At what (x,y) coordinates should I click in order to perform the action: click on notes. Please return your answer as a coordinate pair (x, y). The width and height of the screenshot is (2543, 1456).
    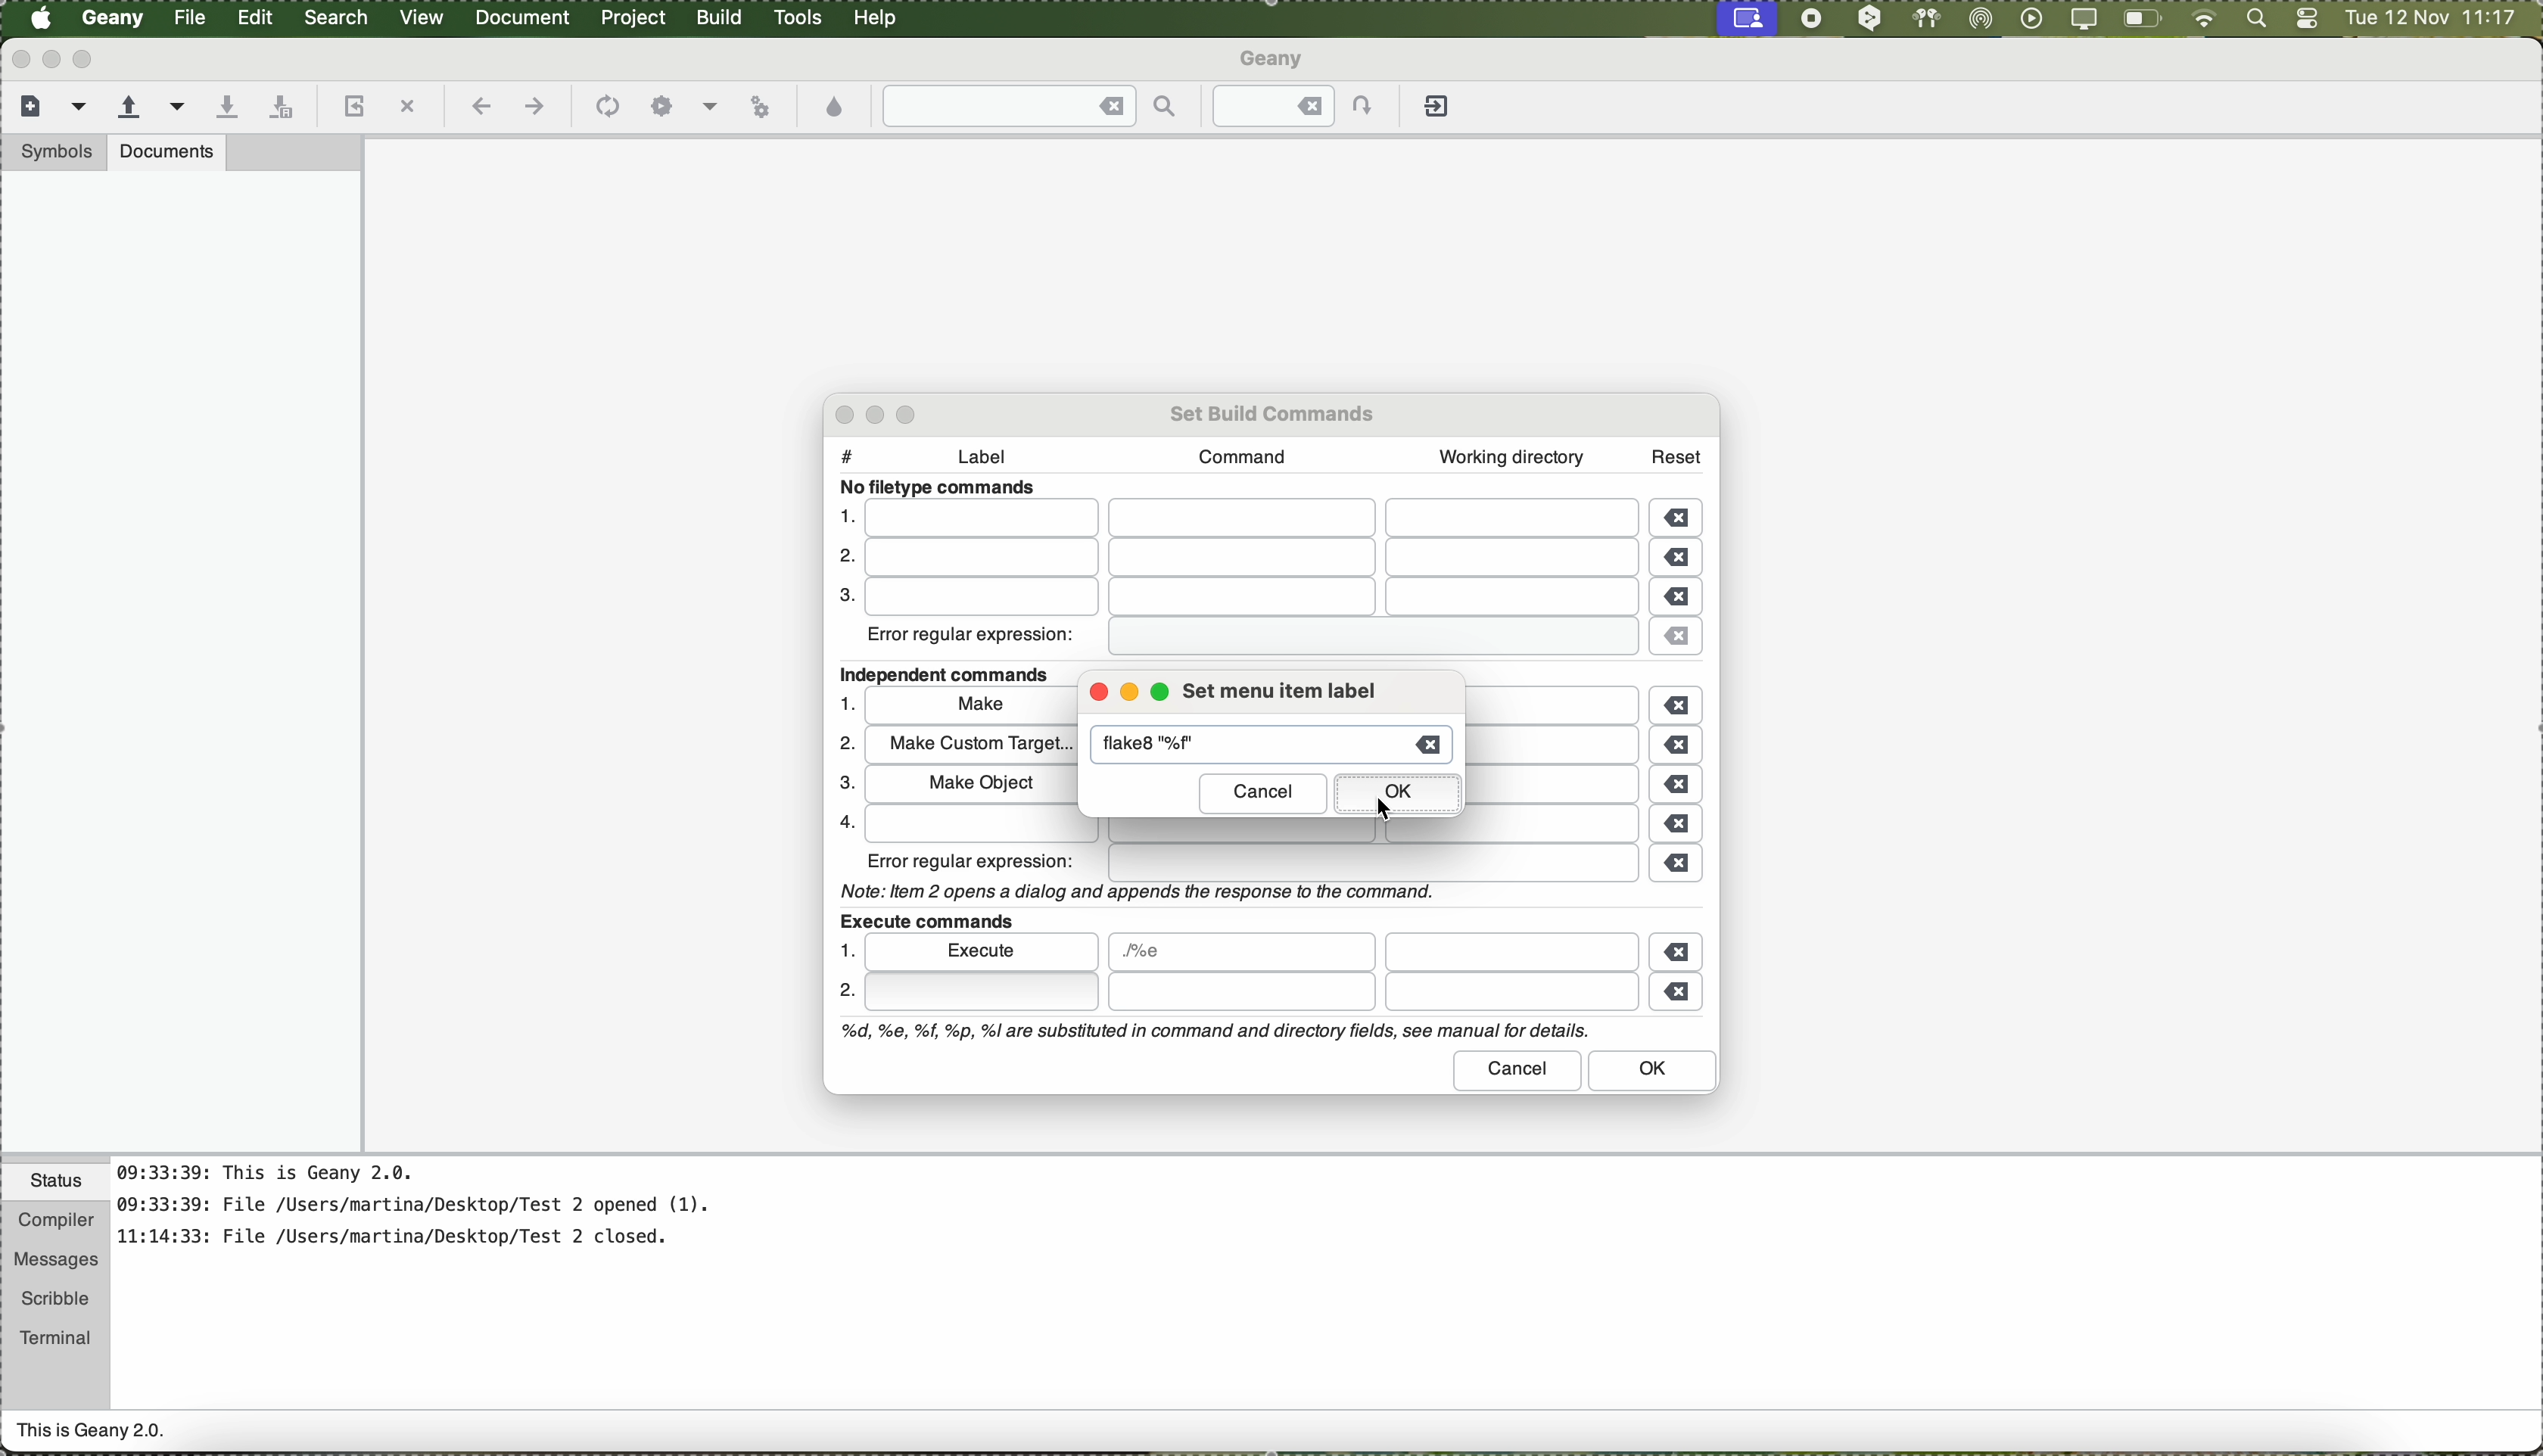
    Looking at the image, I should click on (439, 1215).